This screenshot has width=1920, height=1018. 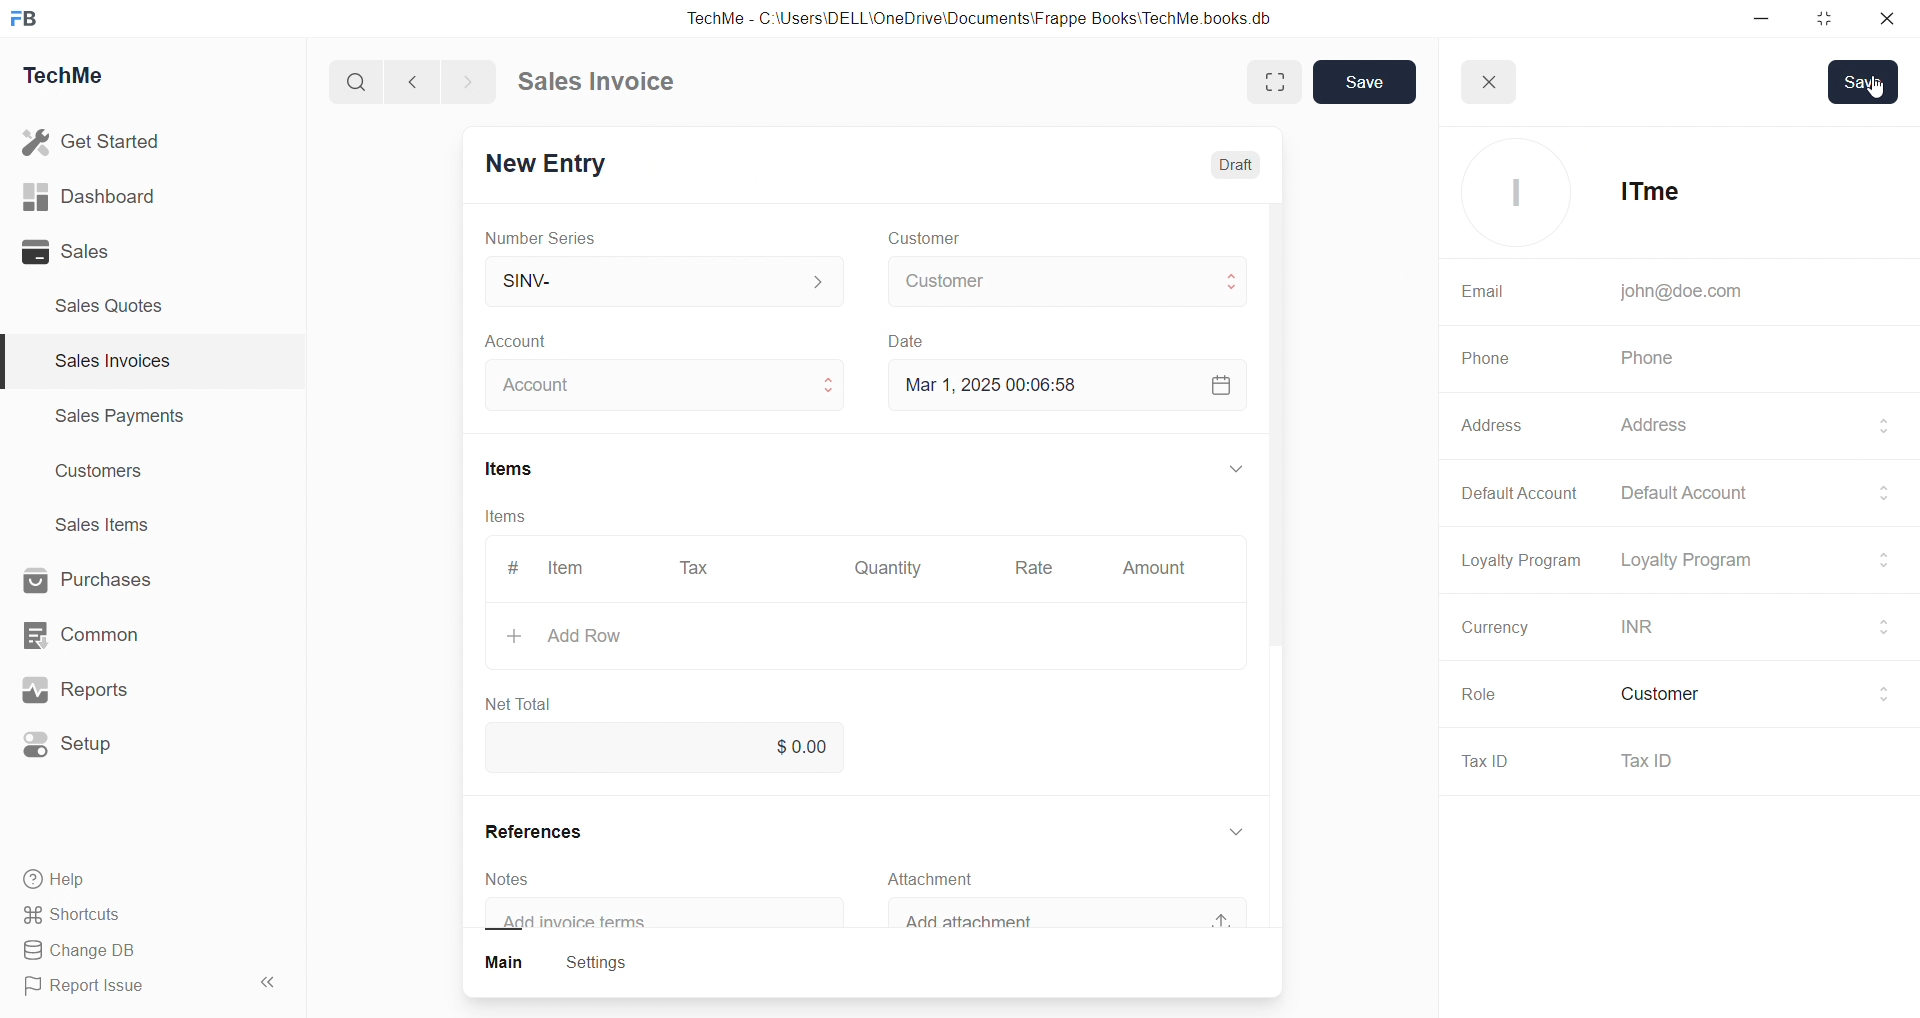 I want to click on  Report Issue, so click(x=93, y=989).